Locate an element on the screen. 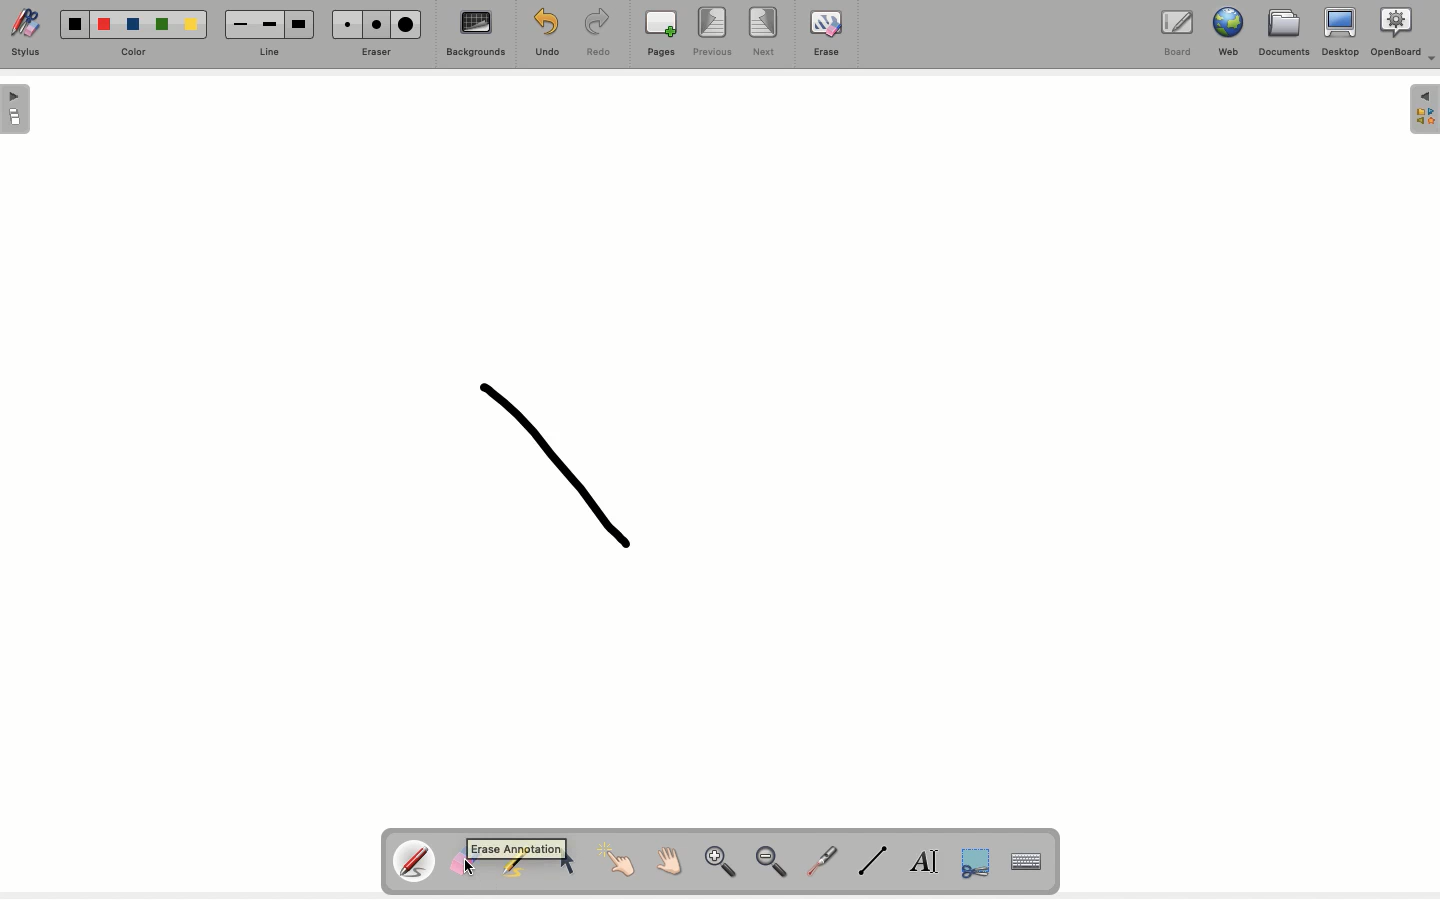 Image resolution: width=1440 pixels, height=900 pixels. Menu is located at coordinates (1424, 111).